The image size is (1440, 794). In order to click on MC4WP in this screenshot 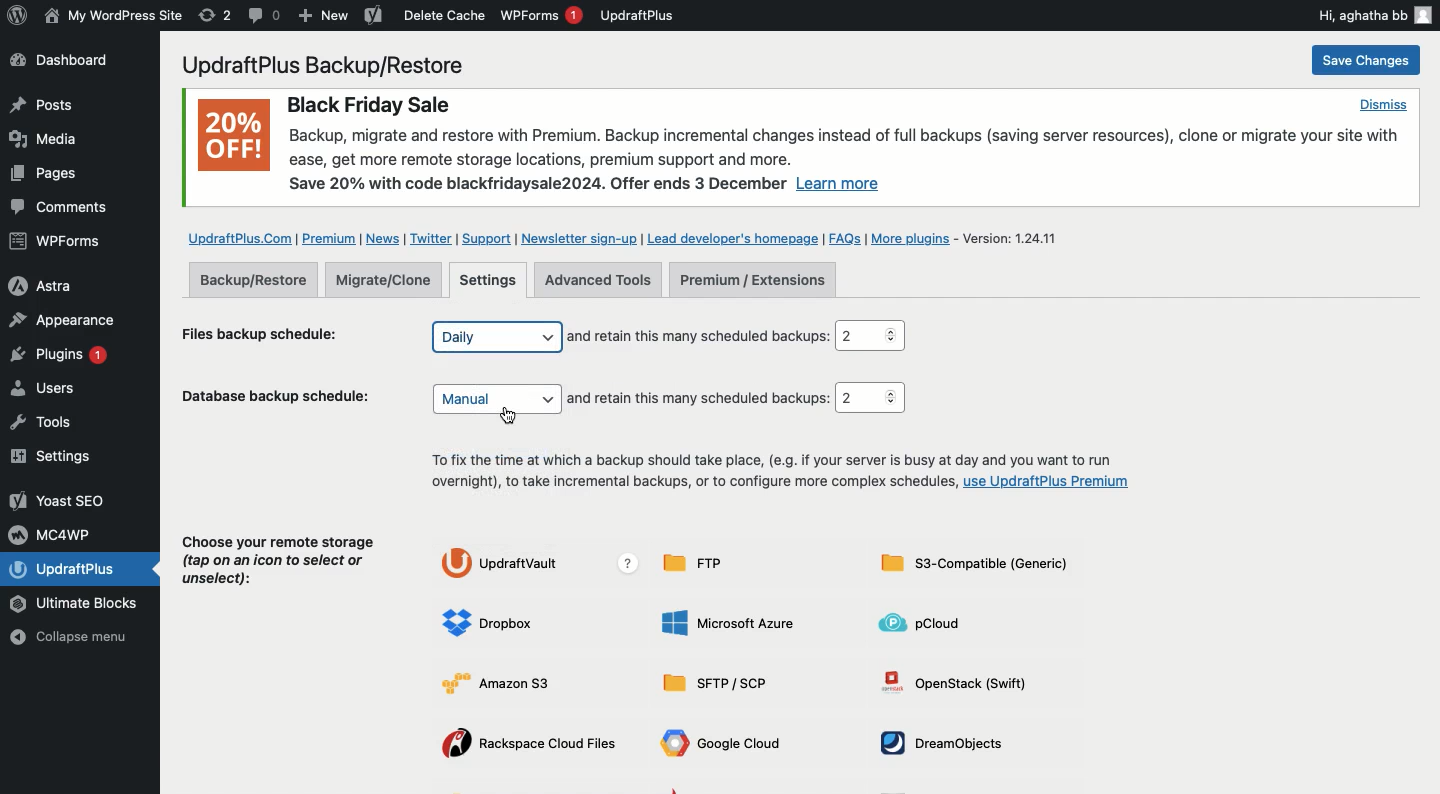, I will do `click(55, 533)`.